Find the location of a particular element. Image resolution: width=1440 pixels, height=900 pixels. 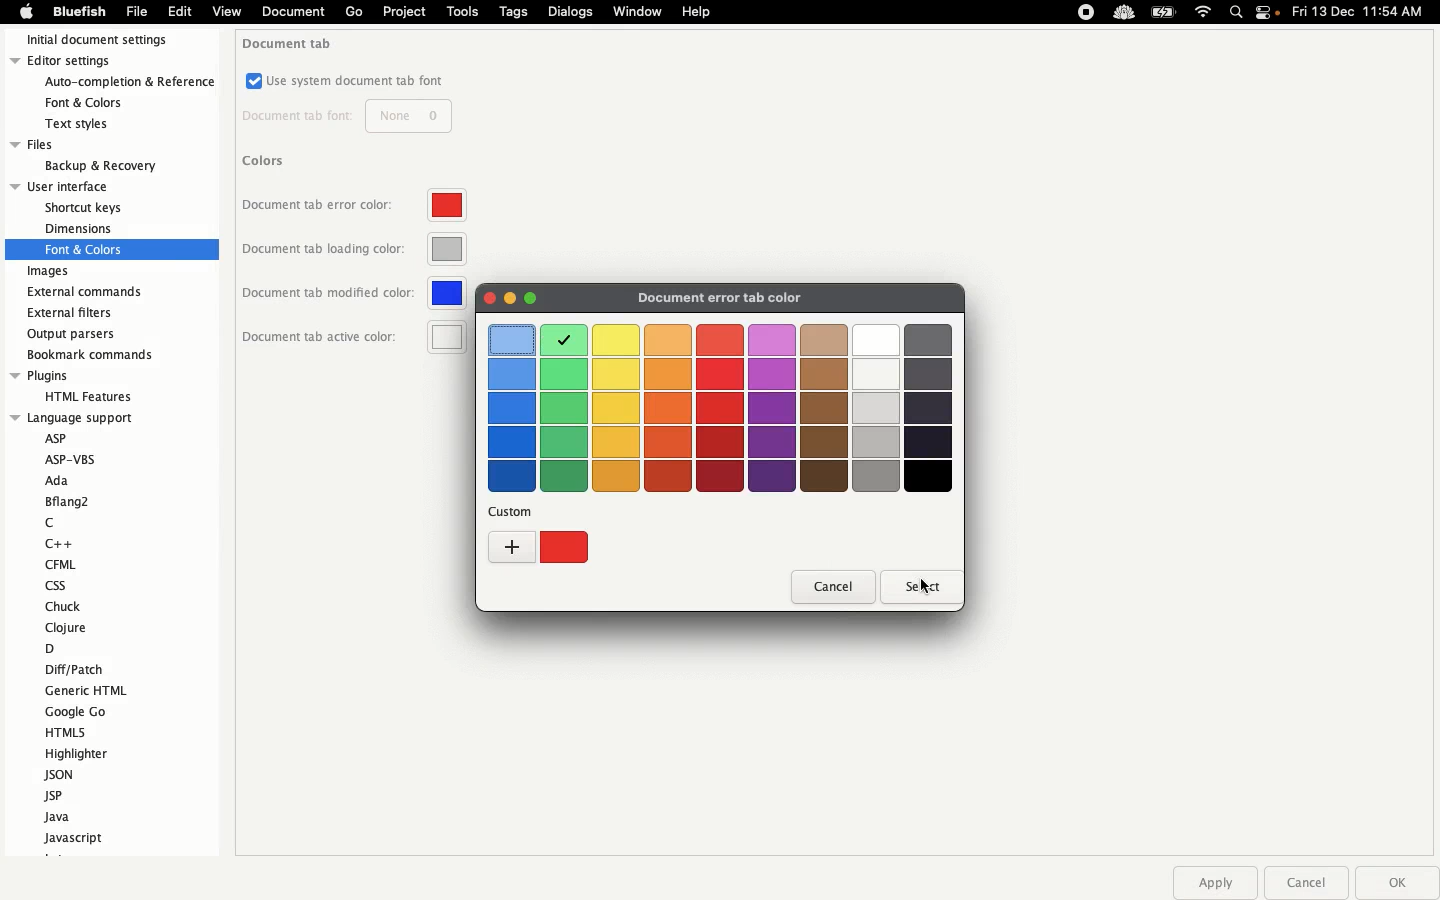

Project is located at coordinates (403, 12).